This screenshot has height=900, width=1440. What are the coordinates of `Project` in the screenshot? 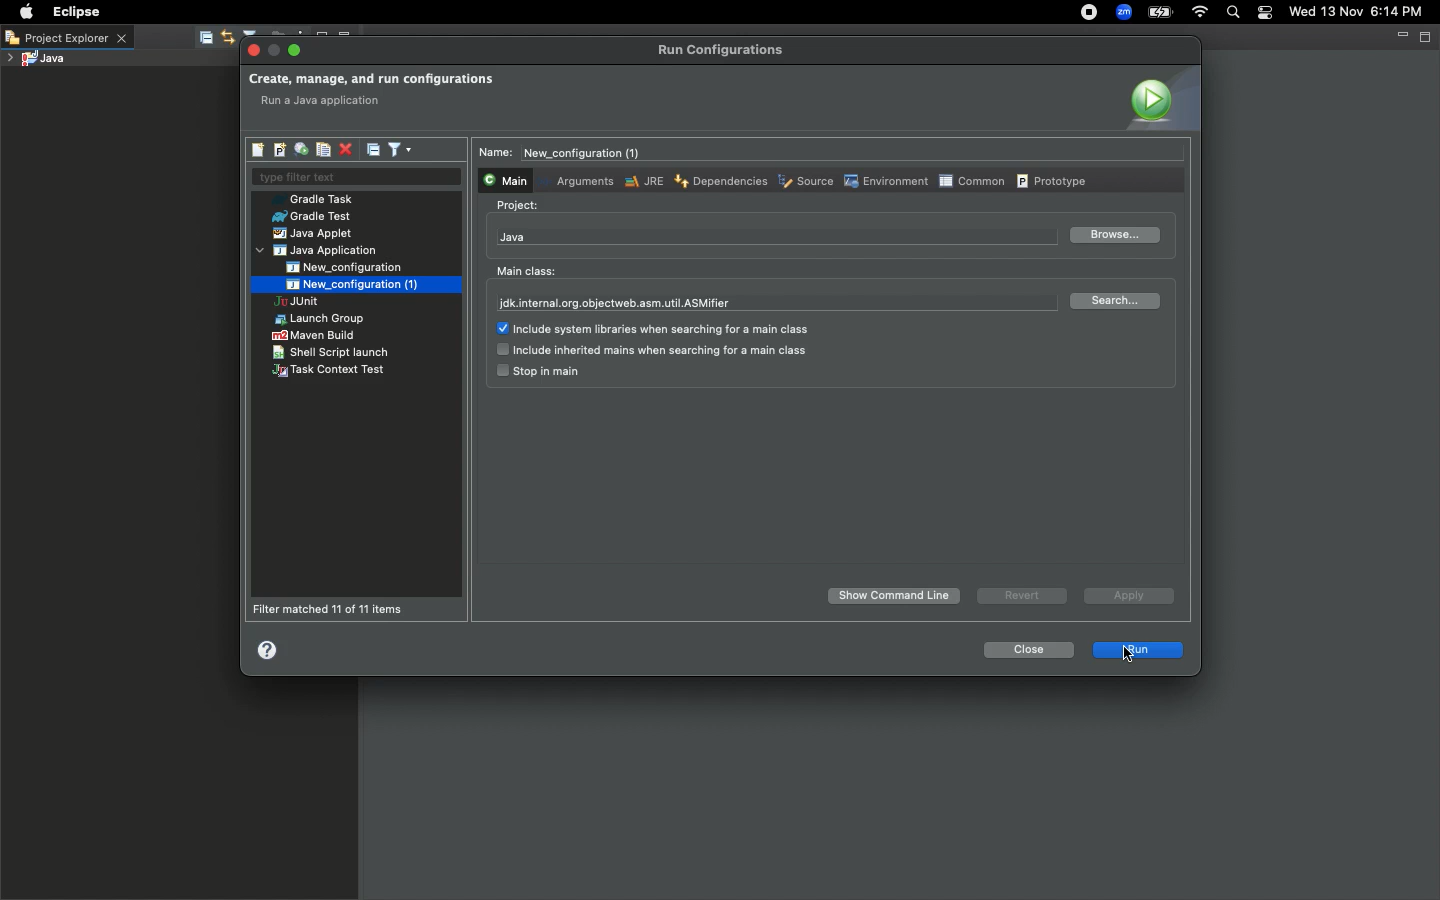 It's located at (518, 206).